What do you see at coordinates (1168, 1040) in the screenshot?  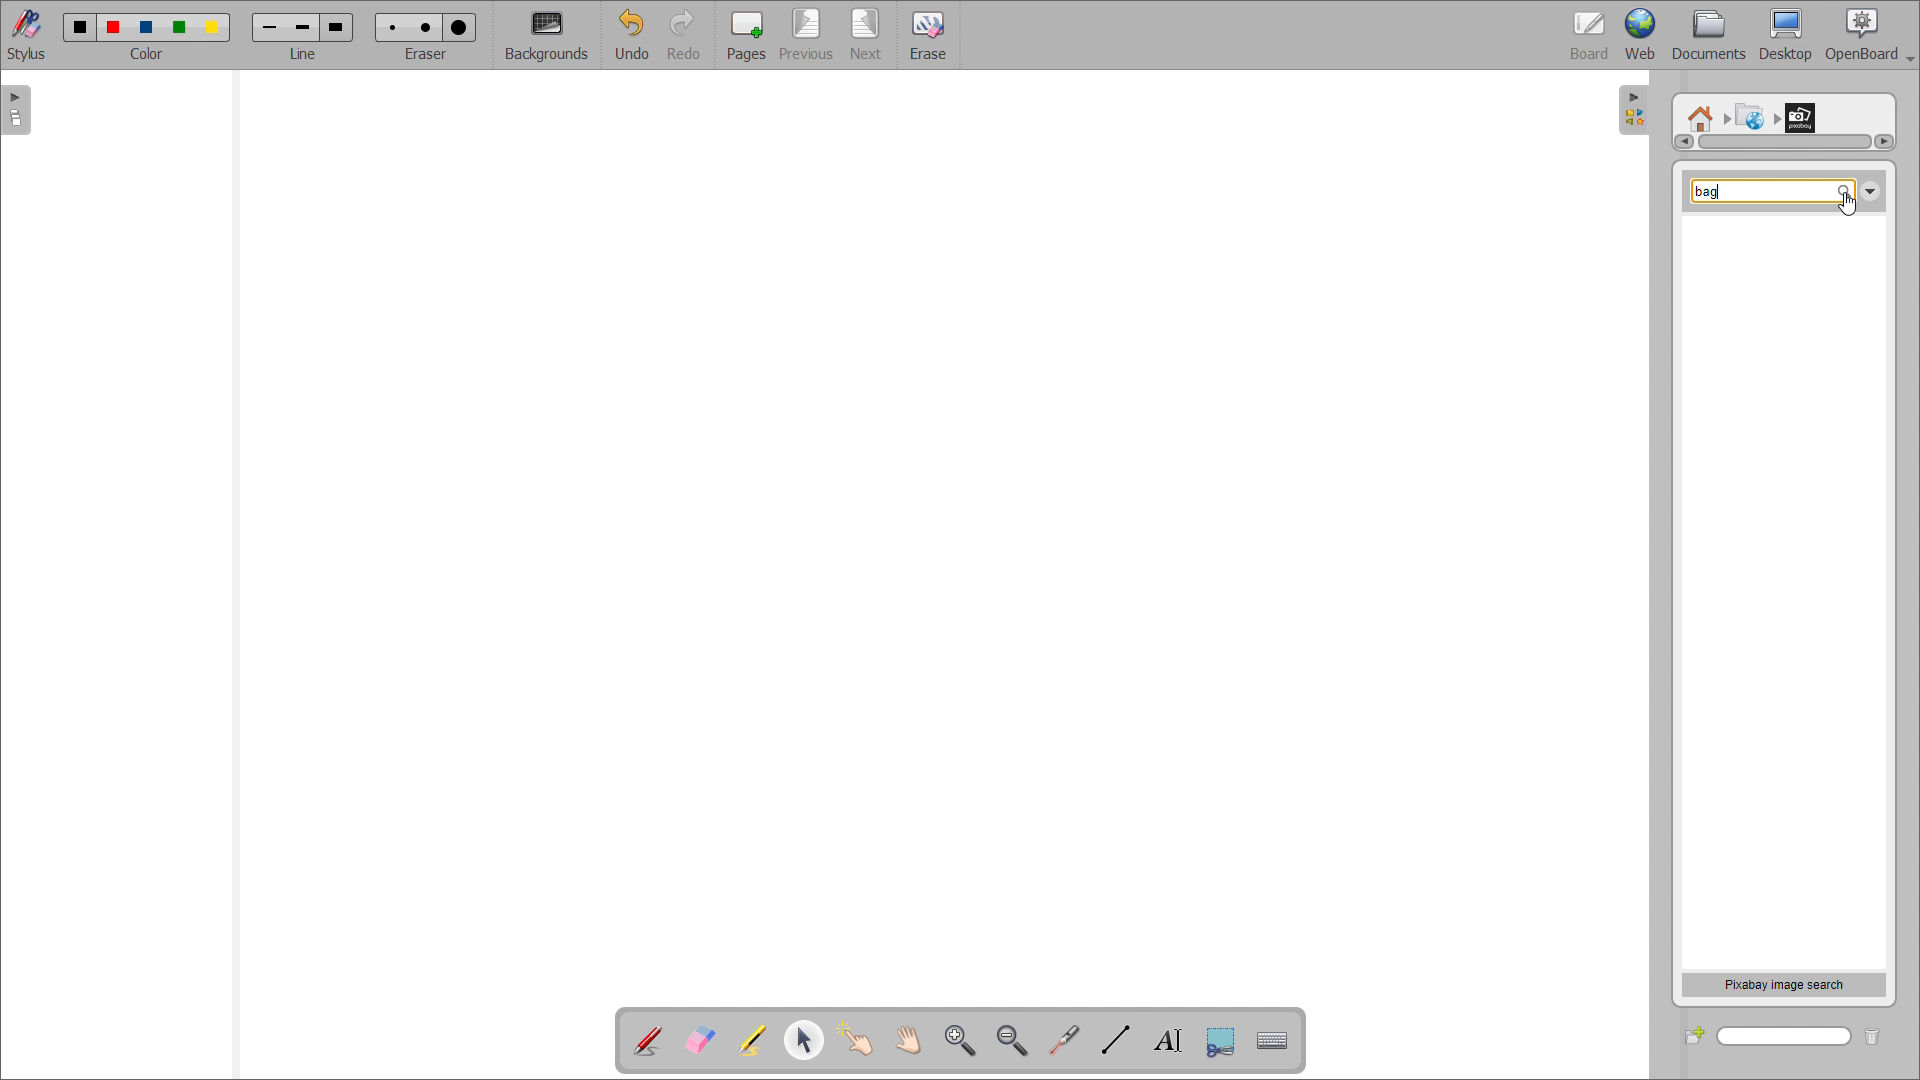 I see `write text` at bounding box center [1168, 1040].